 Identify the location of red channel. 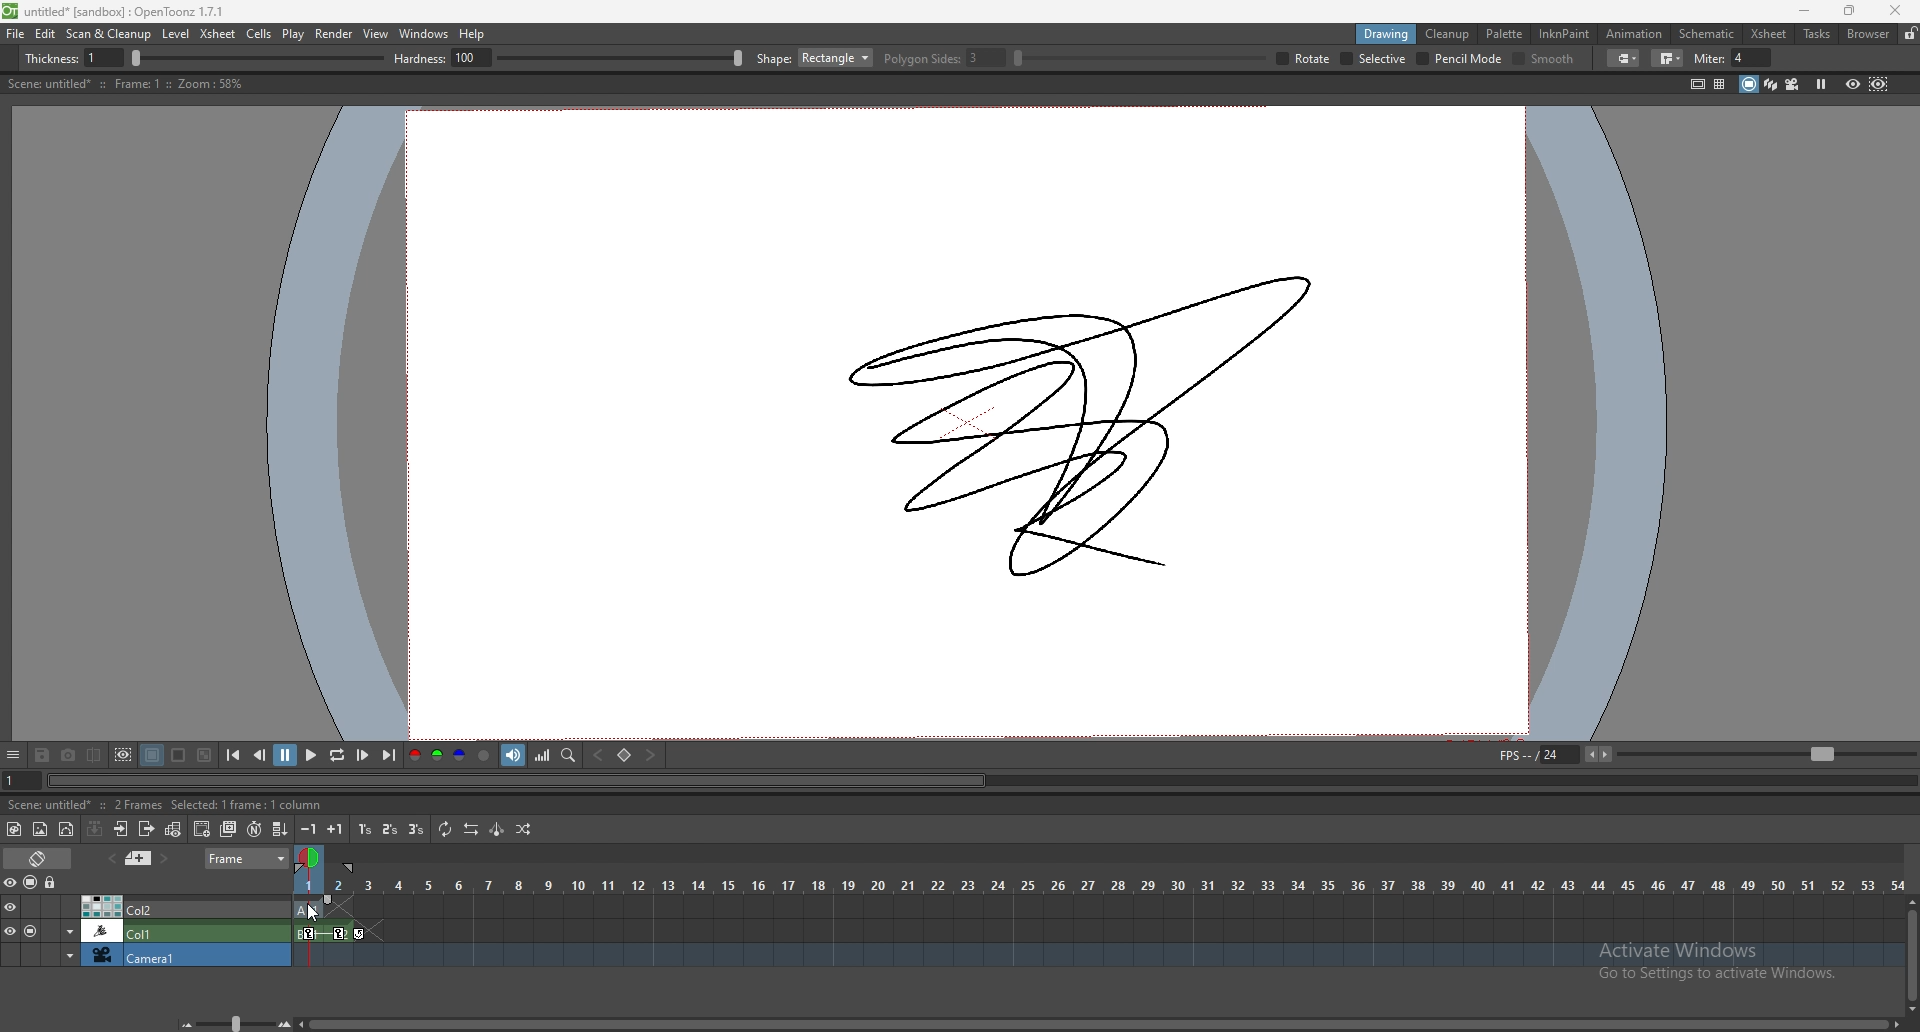
(413, 757).